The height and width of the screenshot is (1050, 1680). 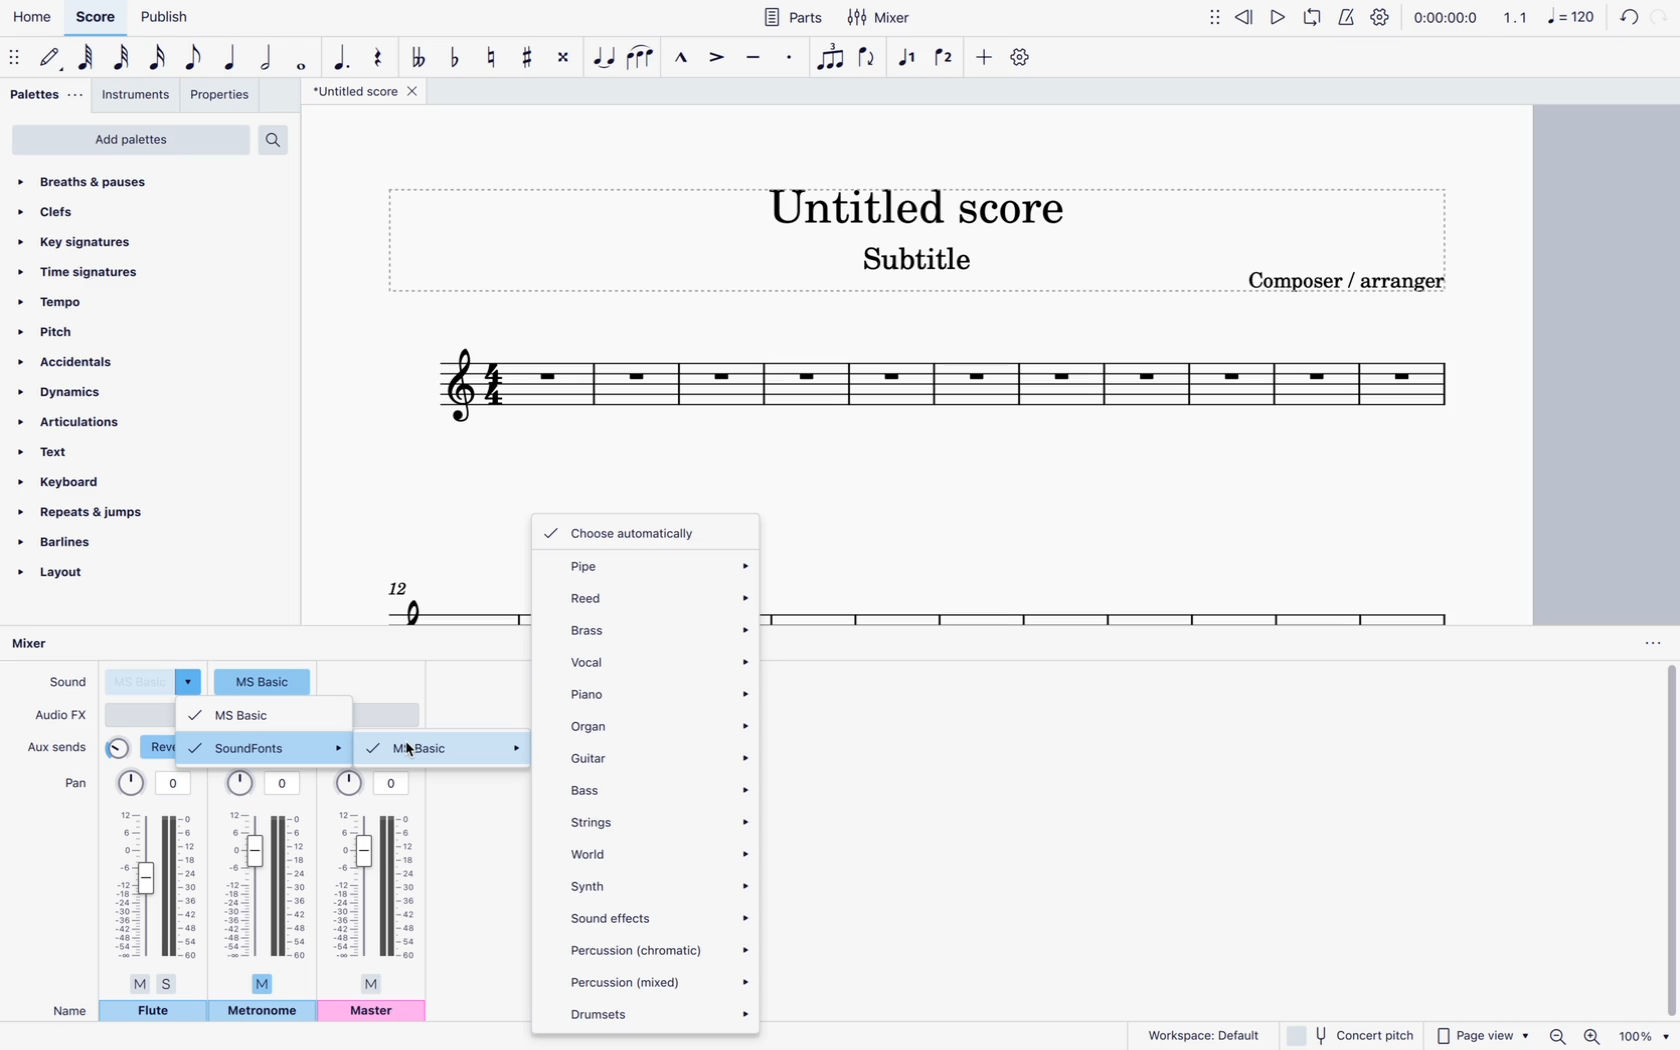 I want to click on name, so click(x=70, y=1011).